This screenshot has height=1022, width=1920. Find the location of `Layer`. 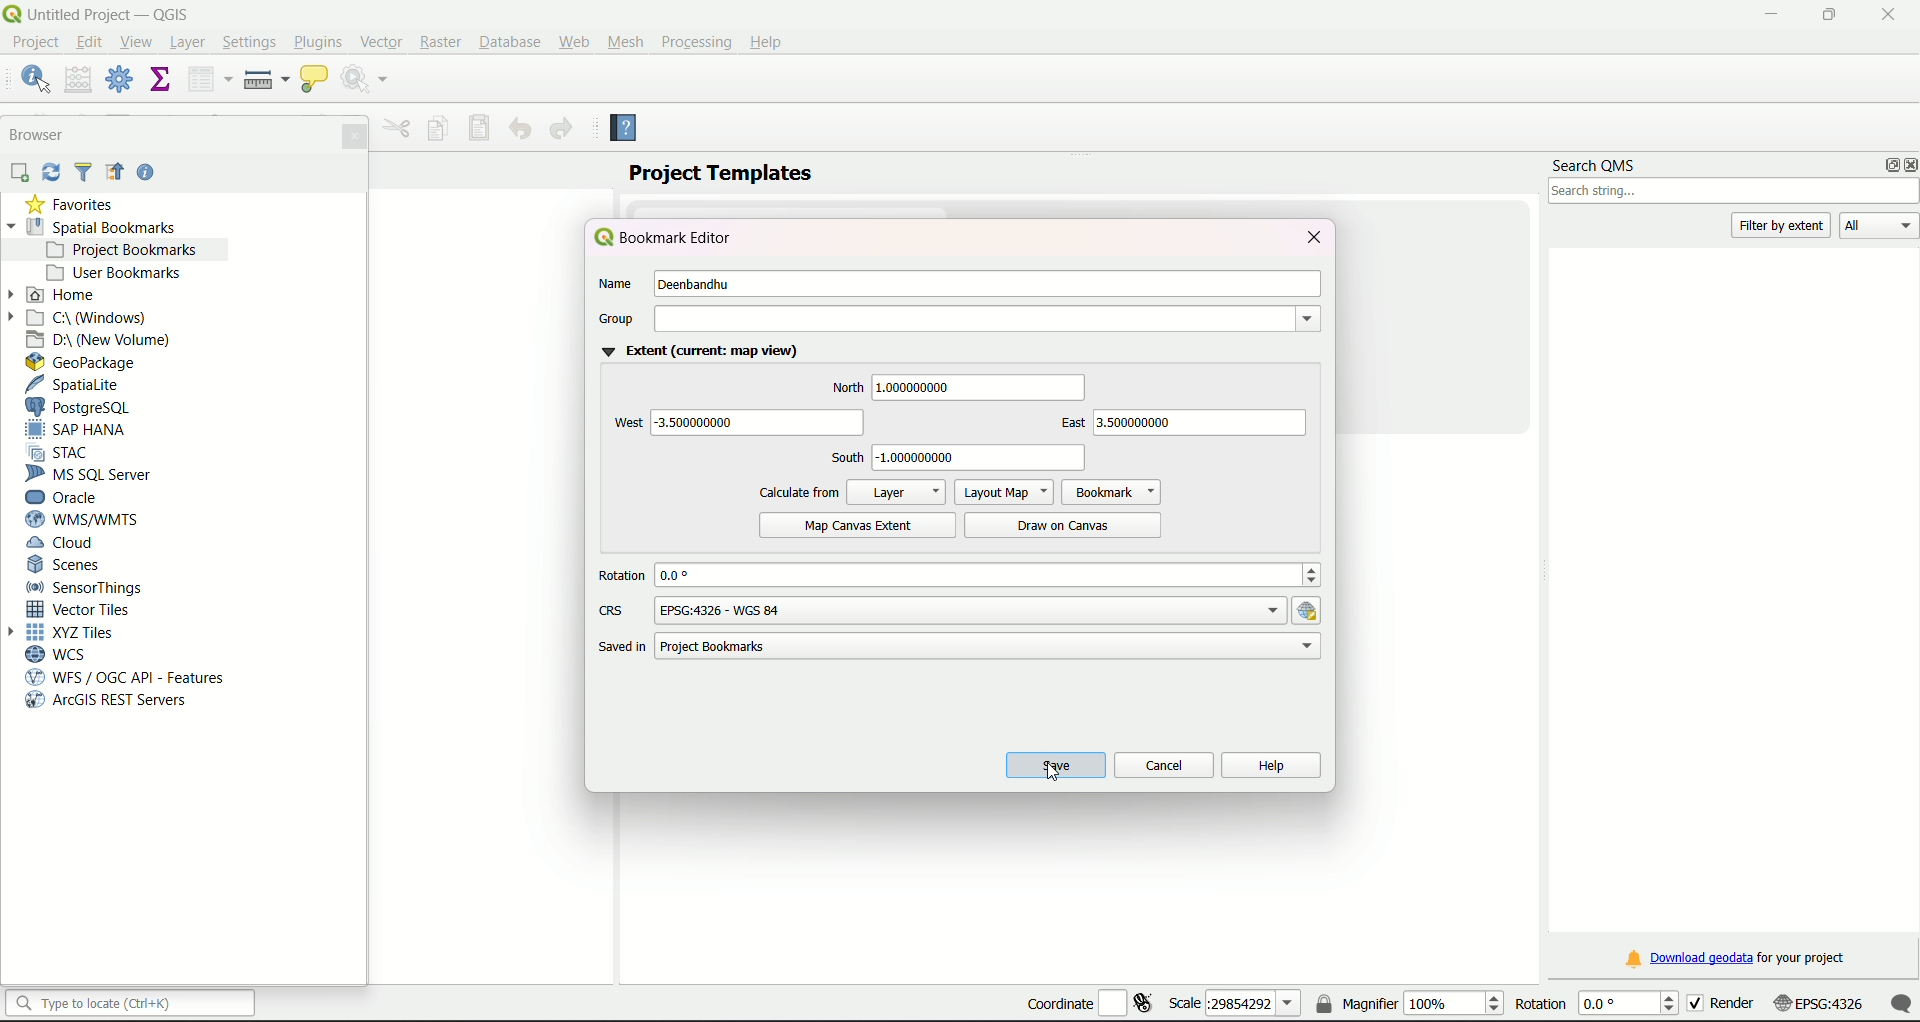

Layer is located at coordinates (188, 44).